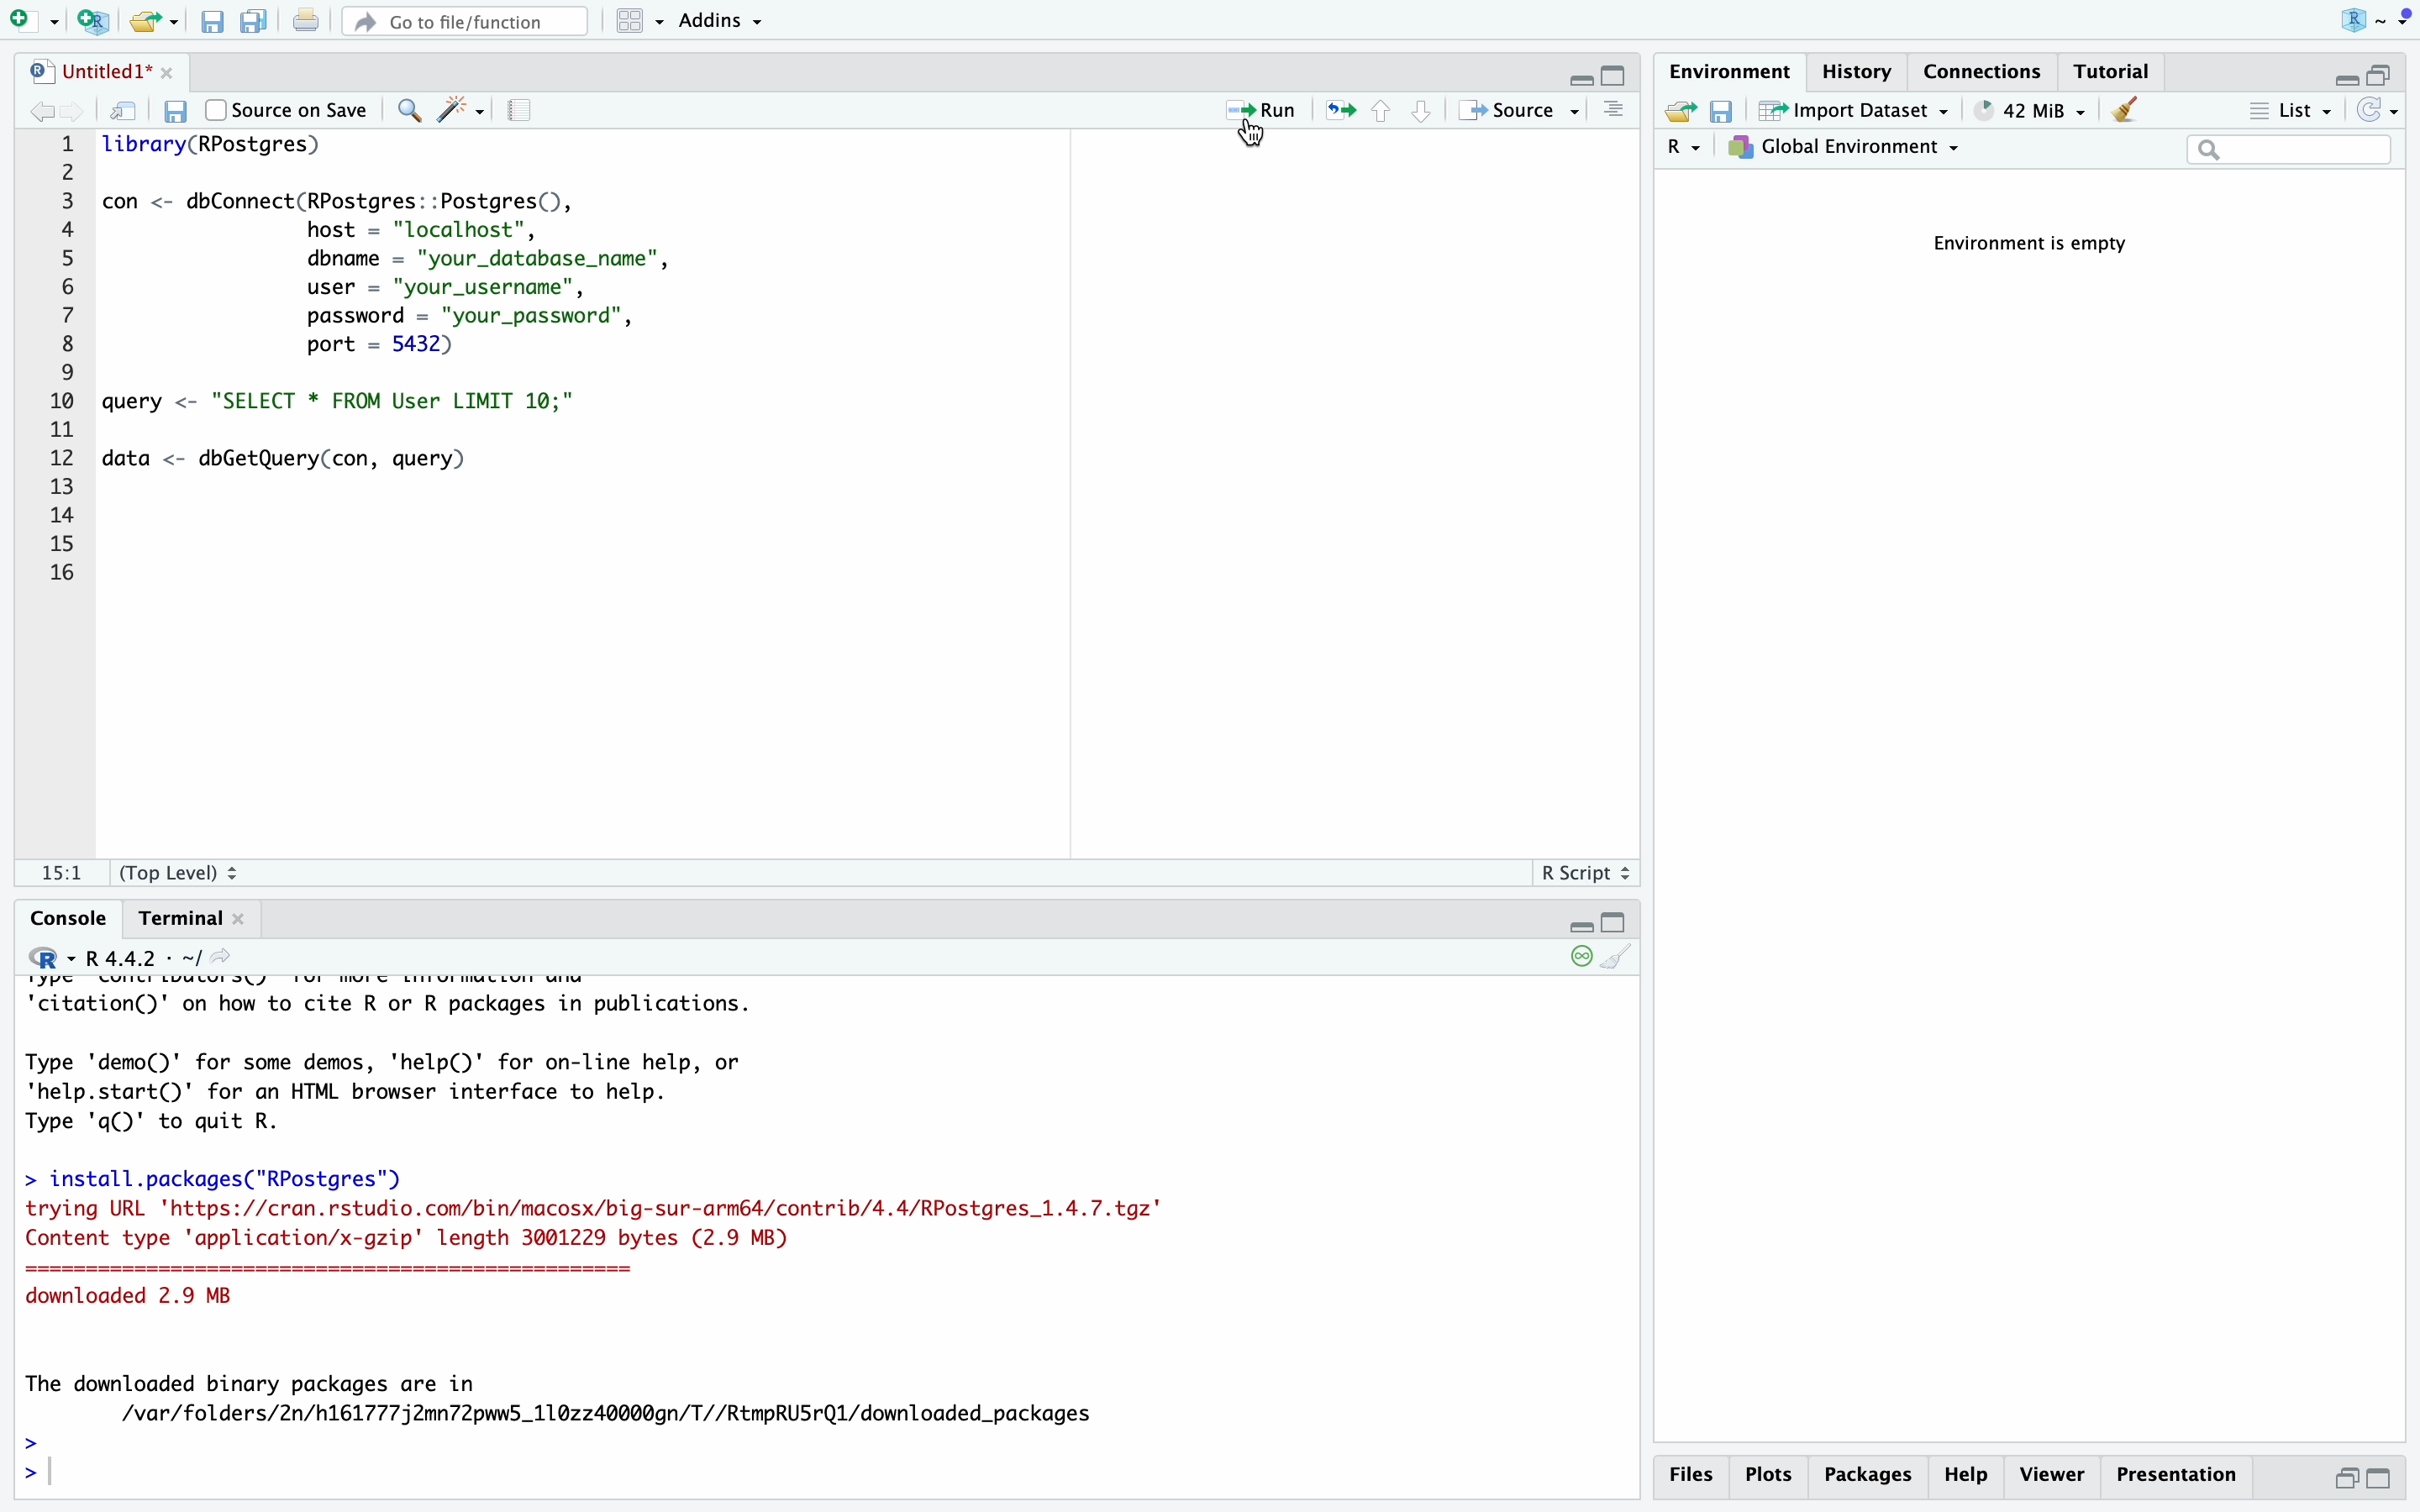  I want to click on compile report, so click(530, 112).